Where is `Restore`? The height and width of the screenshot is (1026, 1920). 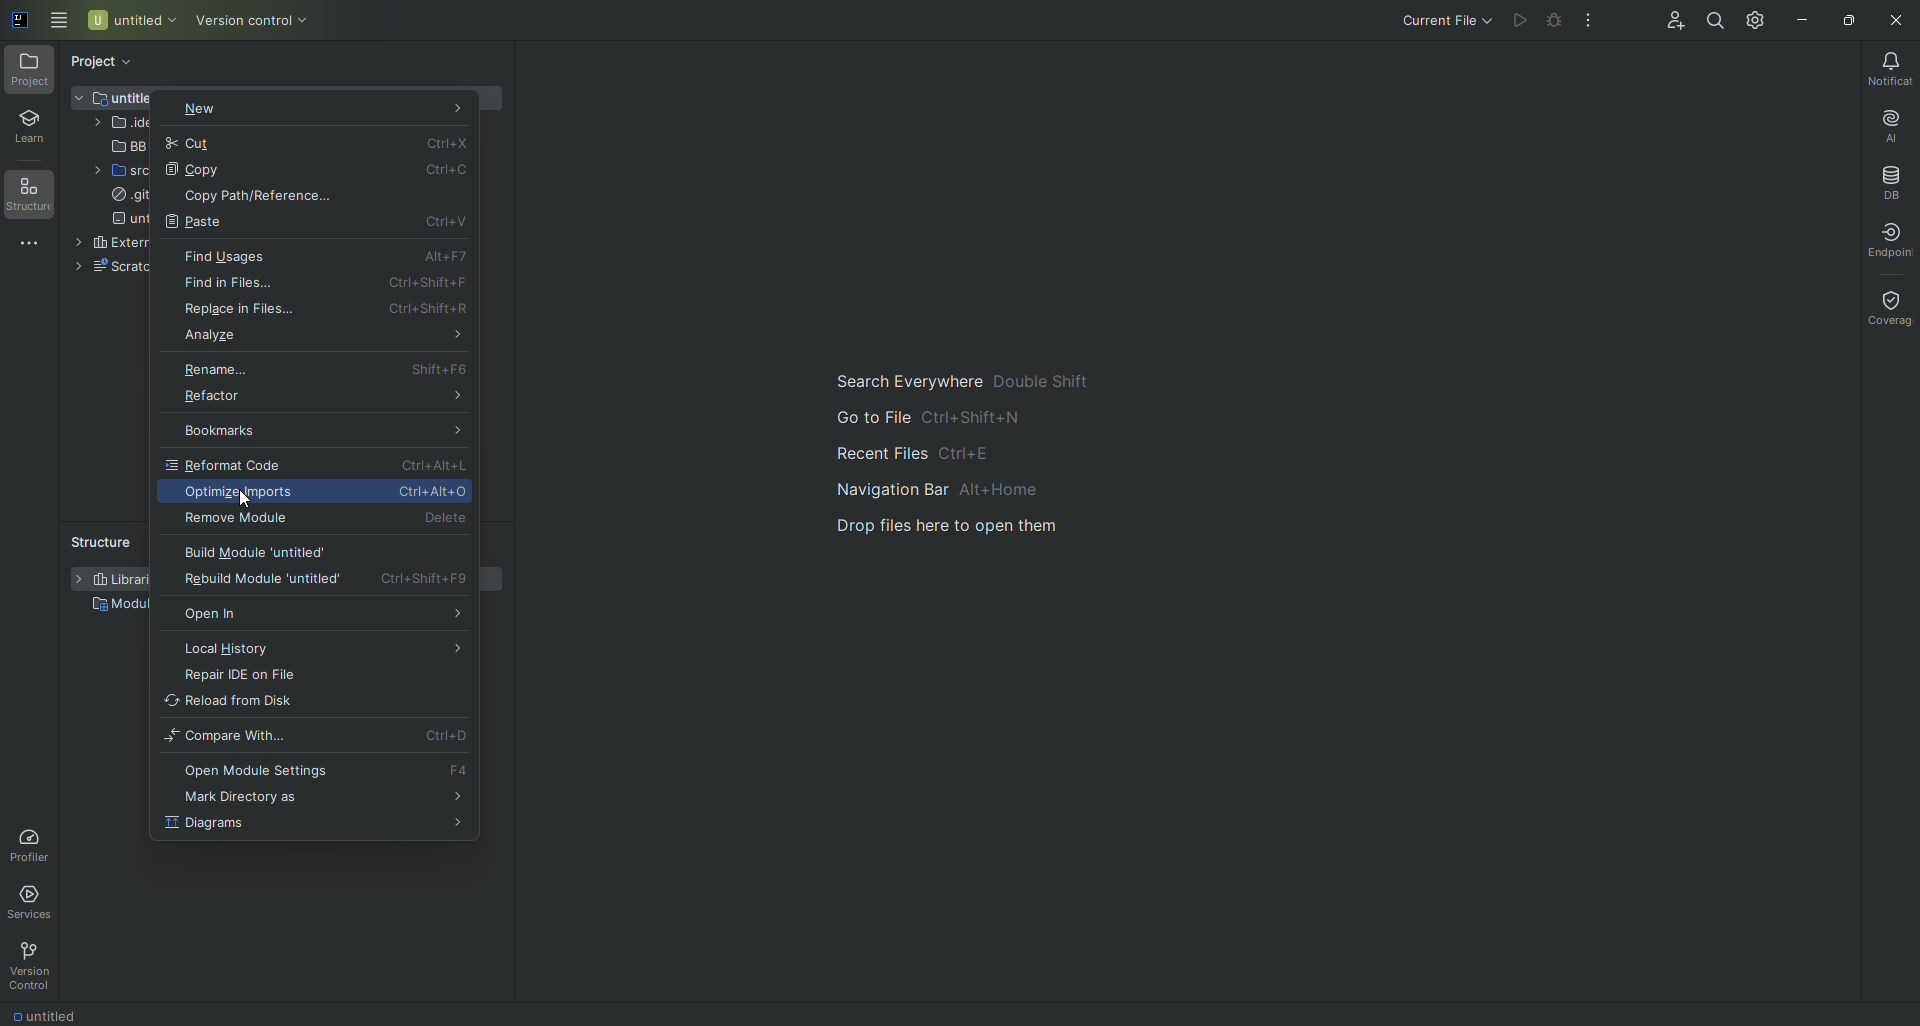
Restore is located at coordinates (1844, 18).